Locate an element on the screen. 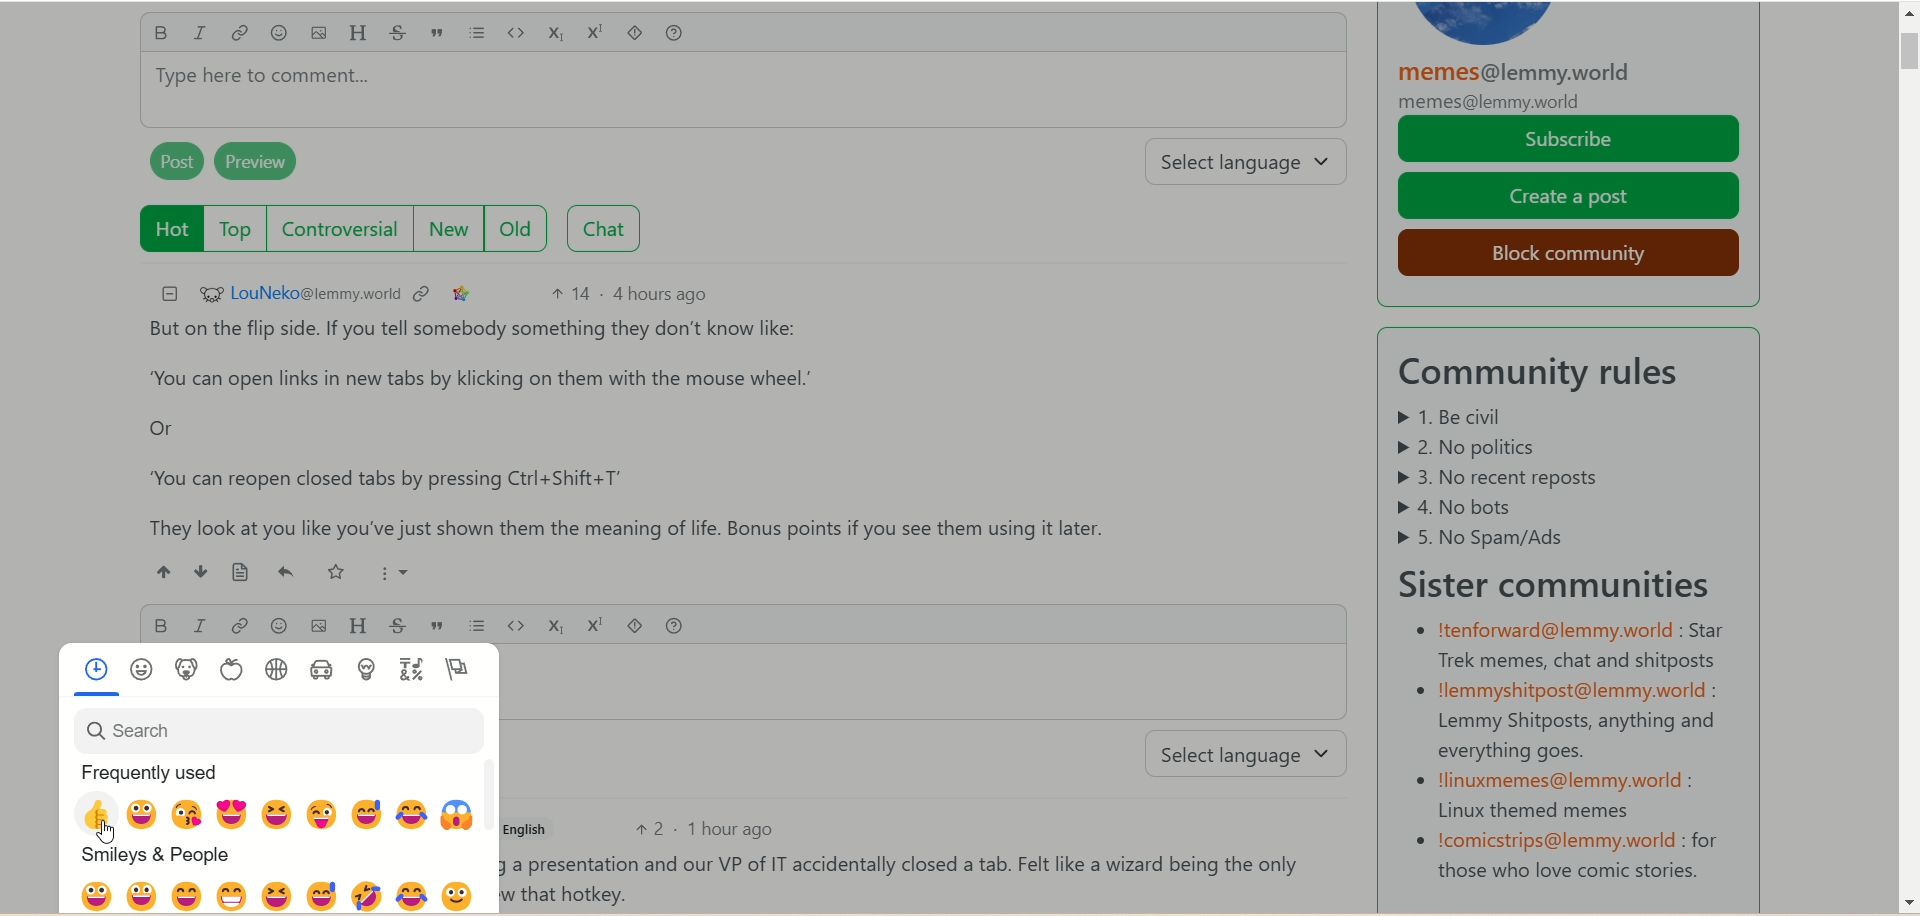 The width and height of the screenshot is (1920, 916). block community is located at coordinates (1561, 250).